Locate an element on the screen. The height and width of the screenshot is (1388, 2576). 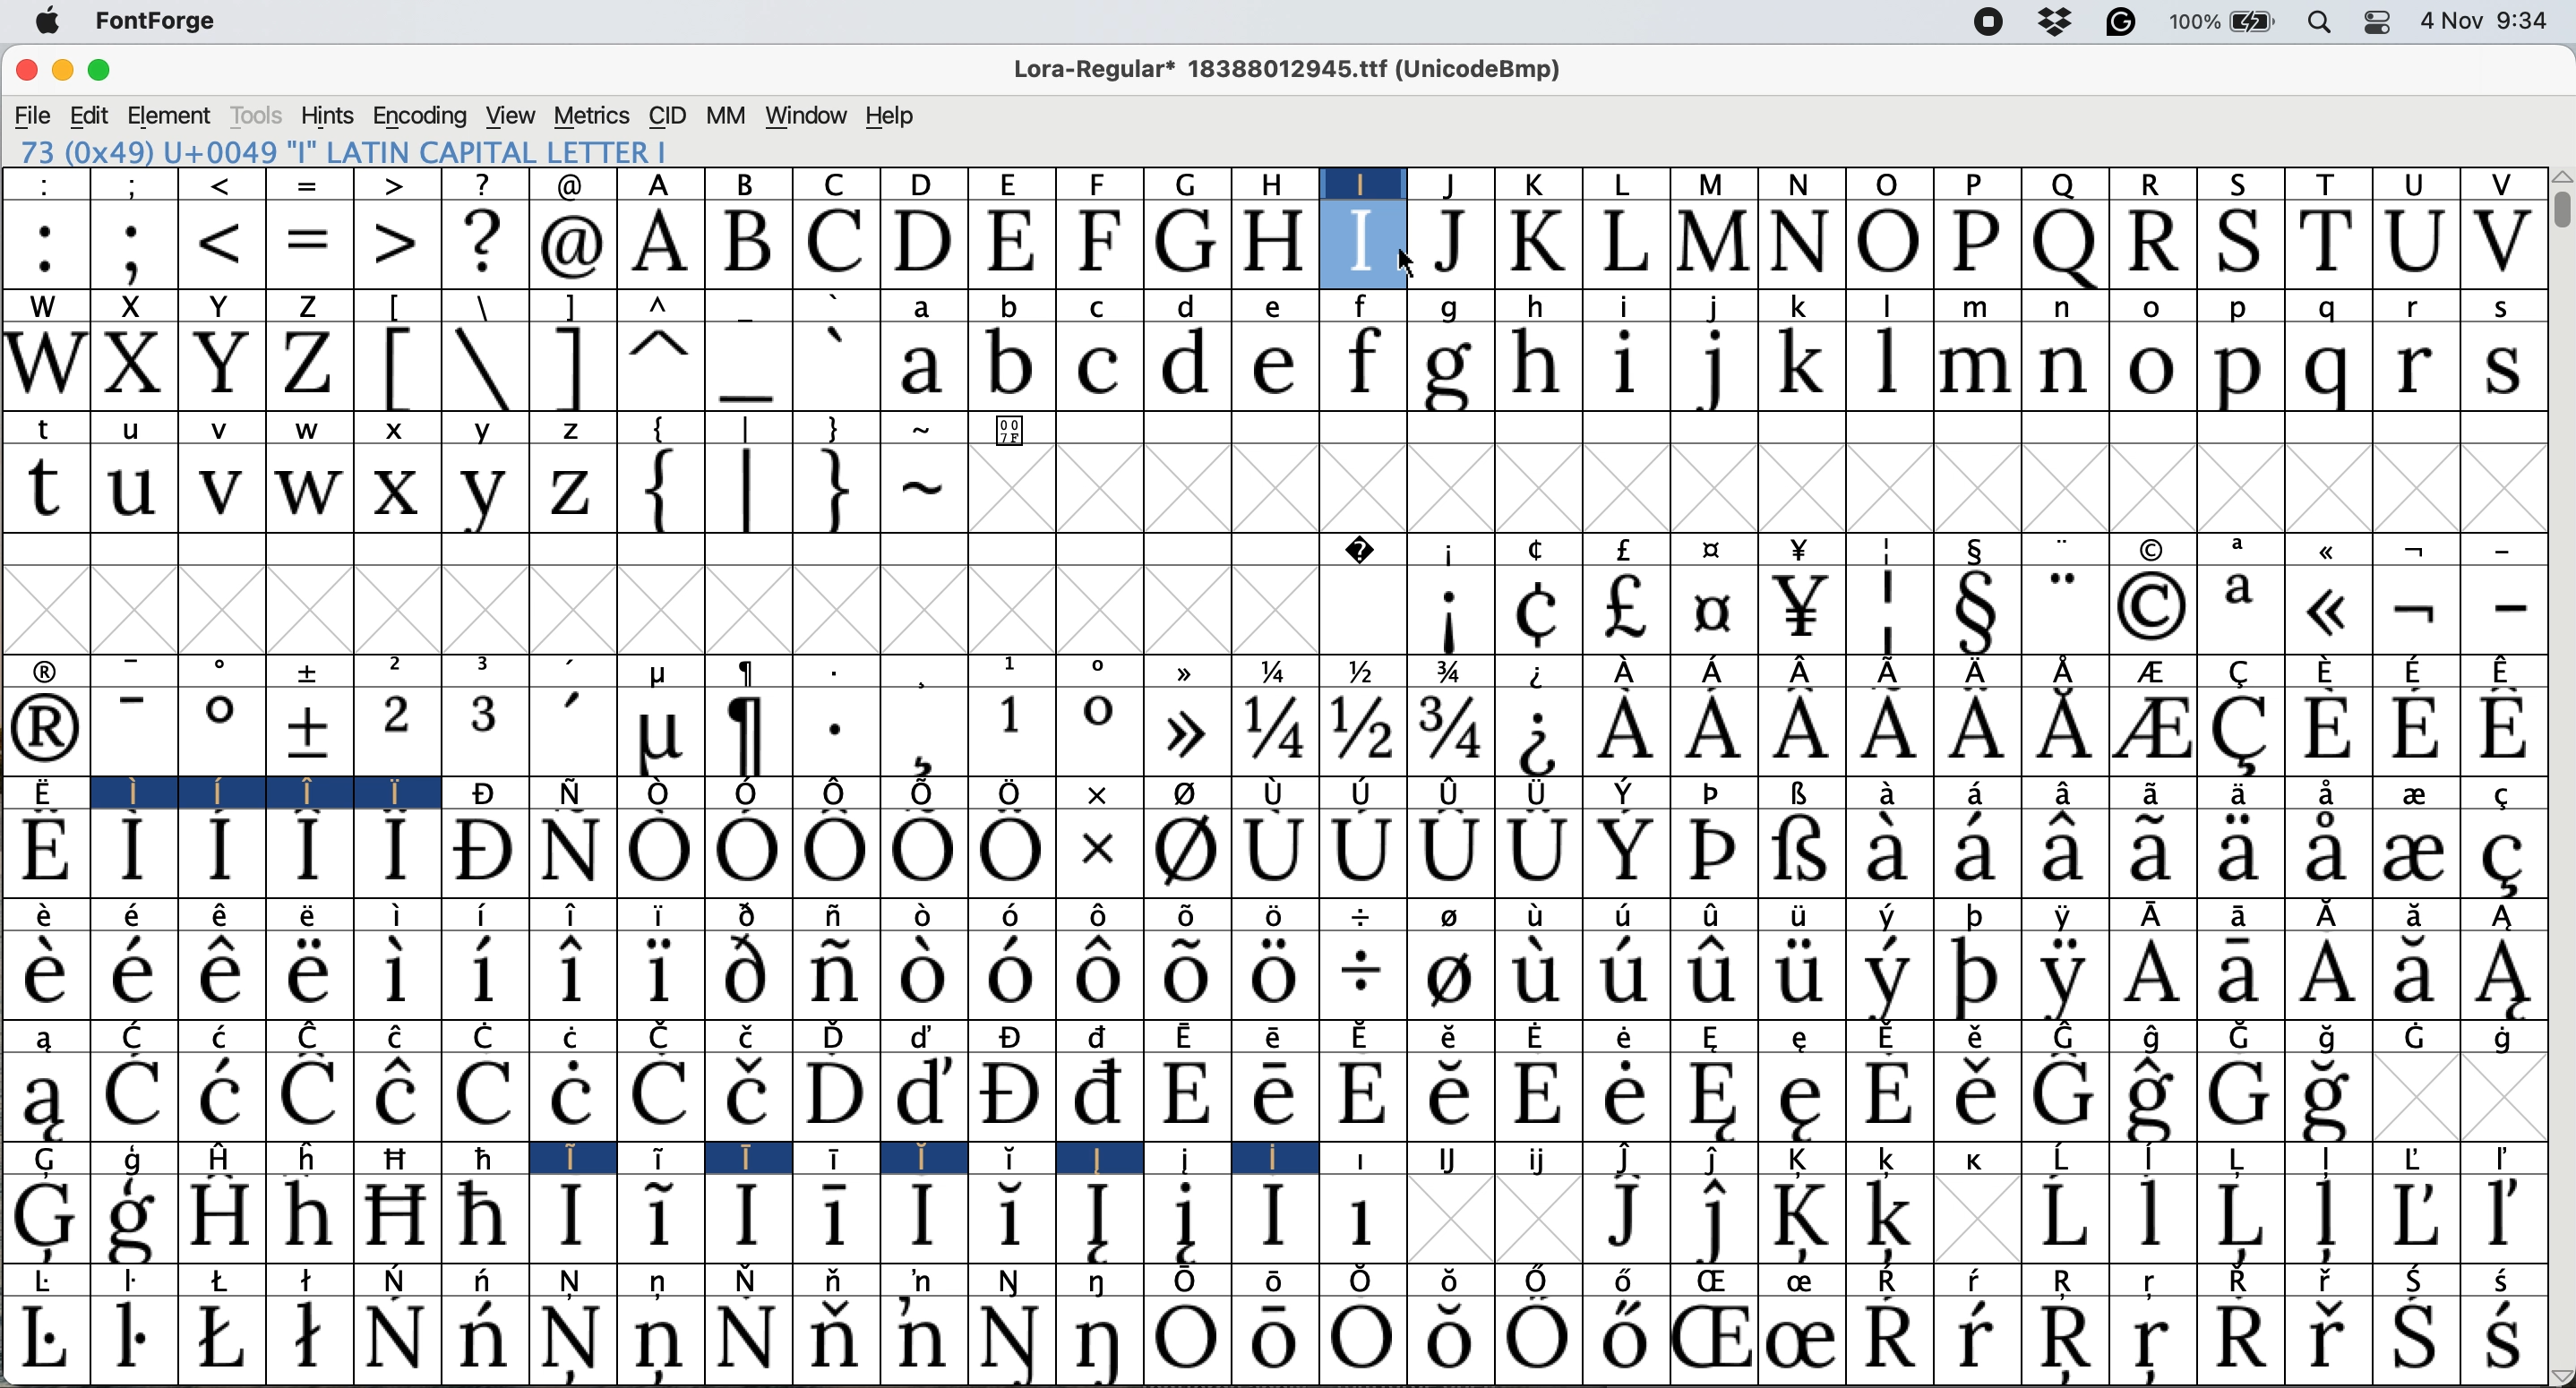
C is located at coordinates (1105, 309).